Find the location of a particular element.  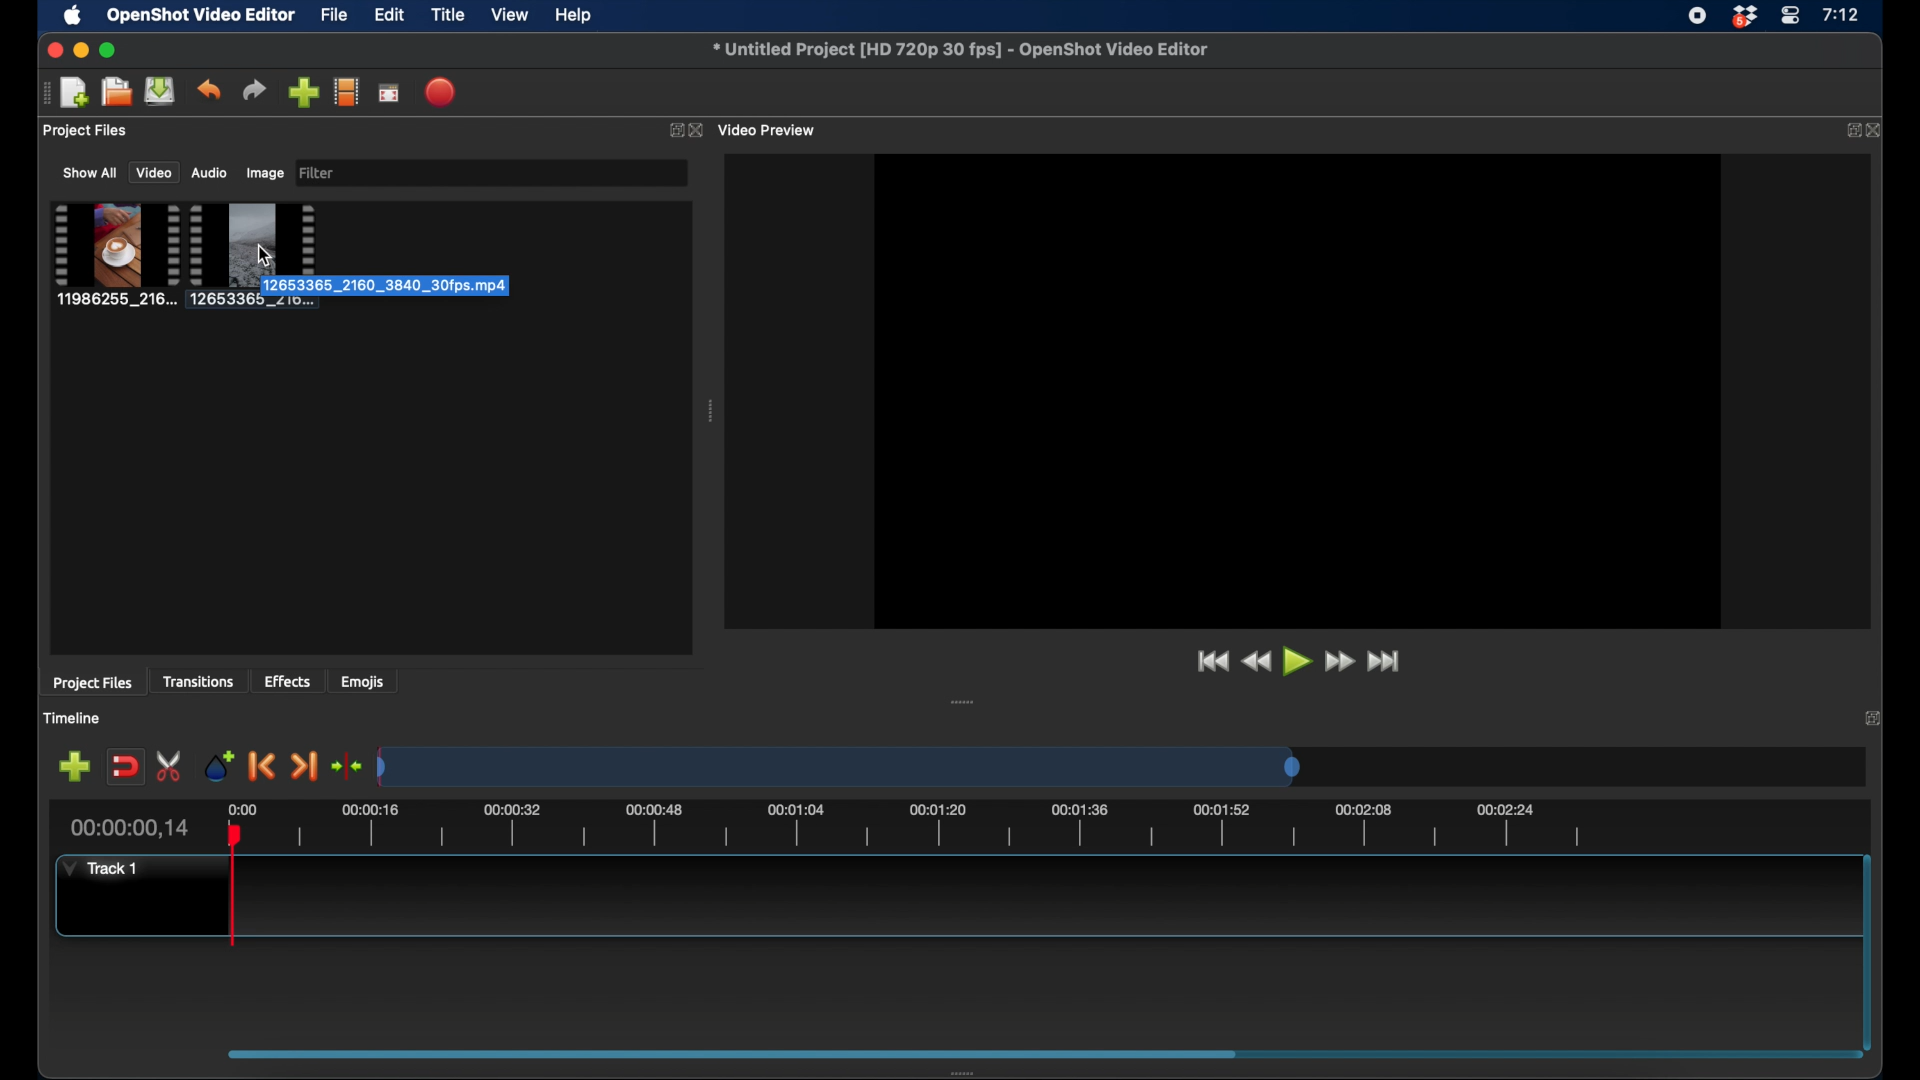

project files is located at coordinates (85, 131).